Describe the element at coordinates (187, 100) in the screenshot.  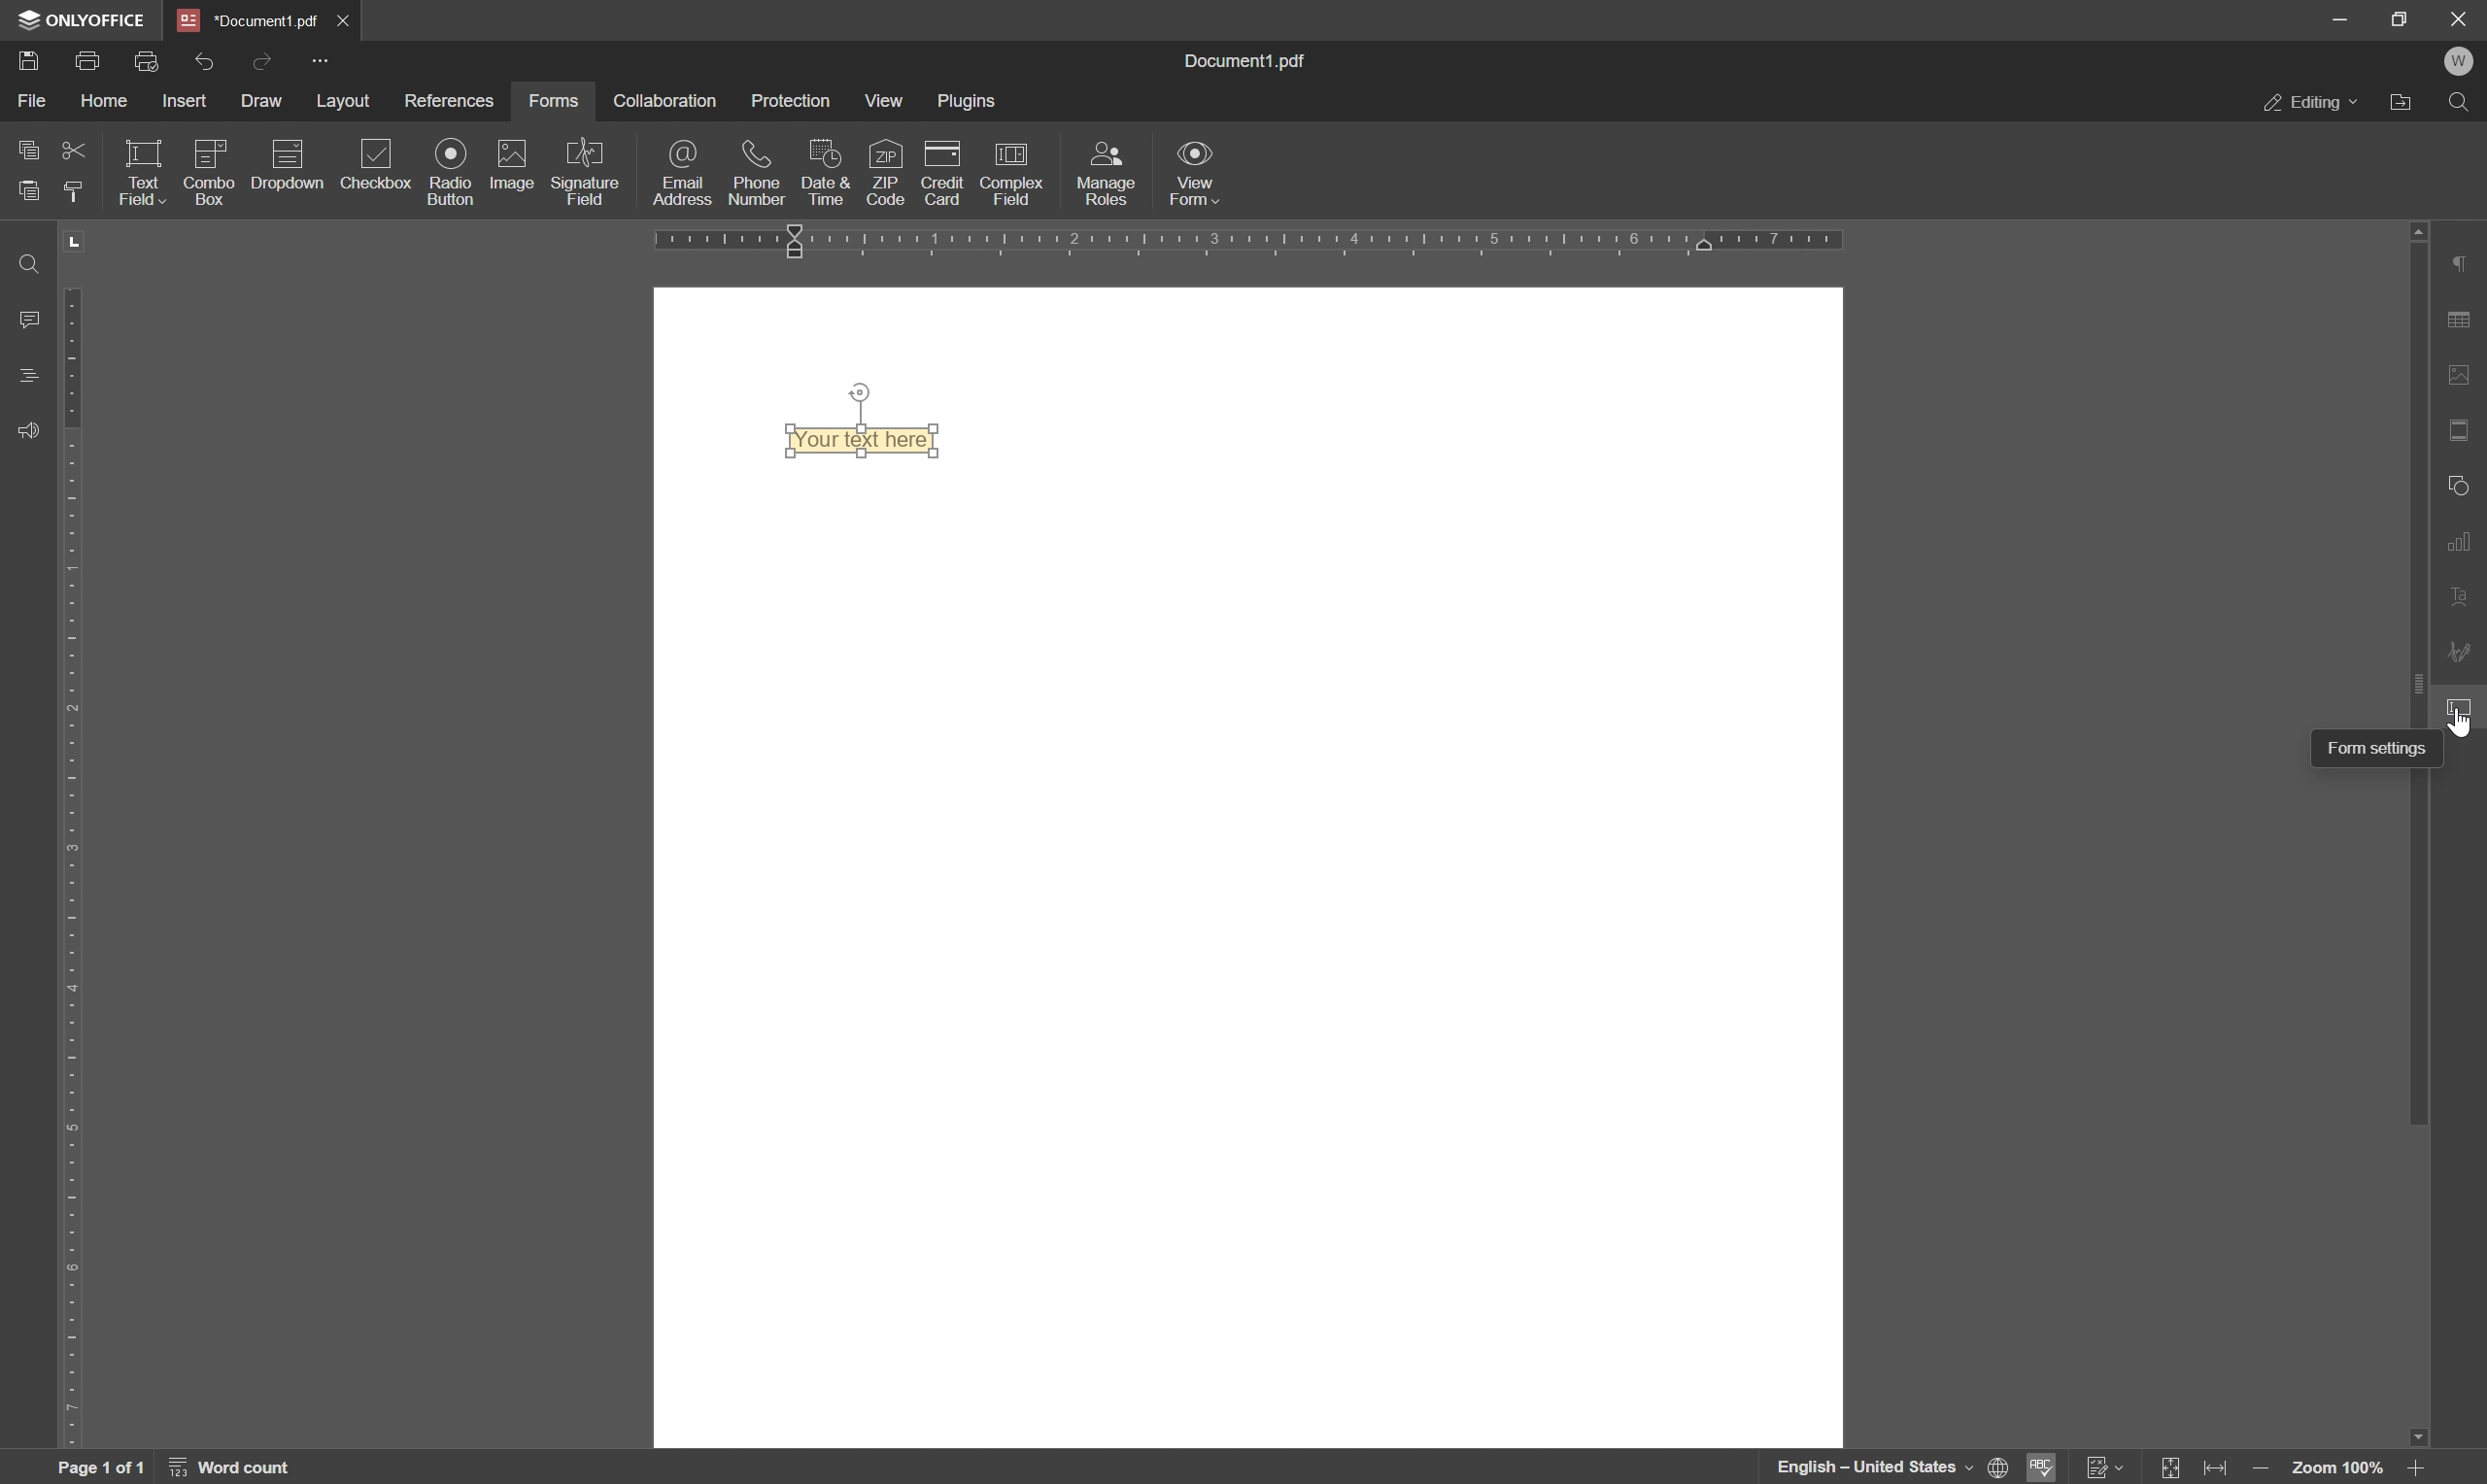
I see `insert` at that location.